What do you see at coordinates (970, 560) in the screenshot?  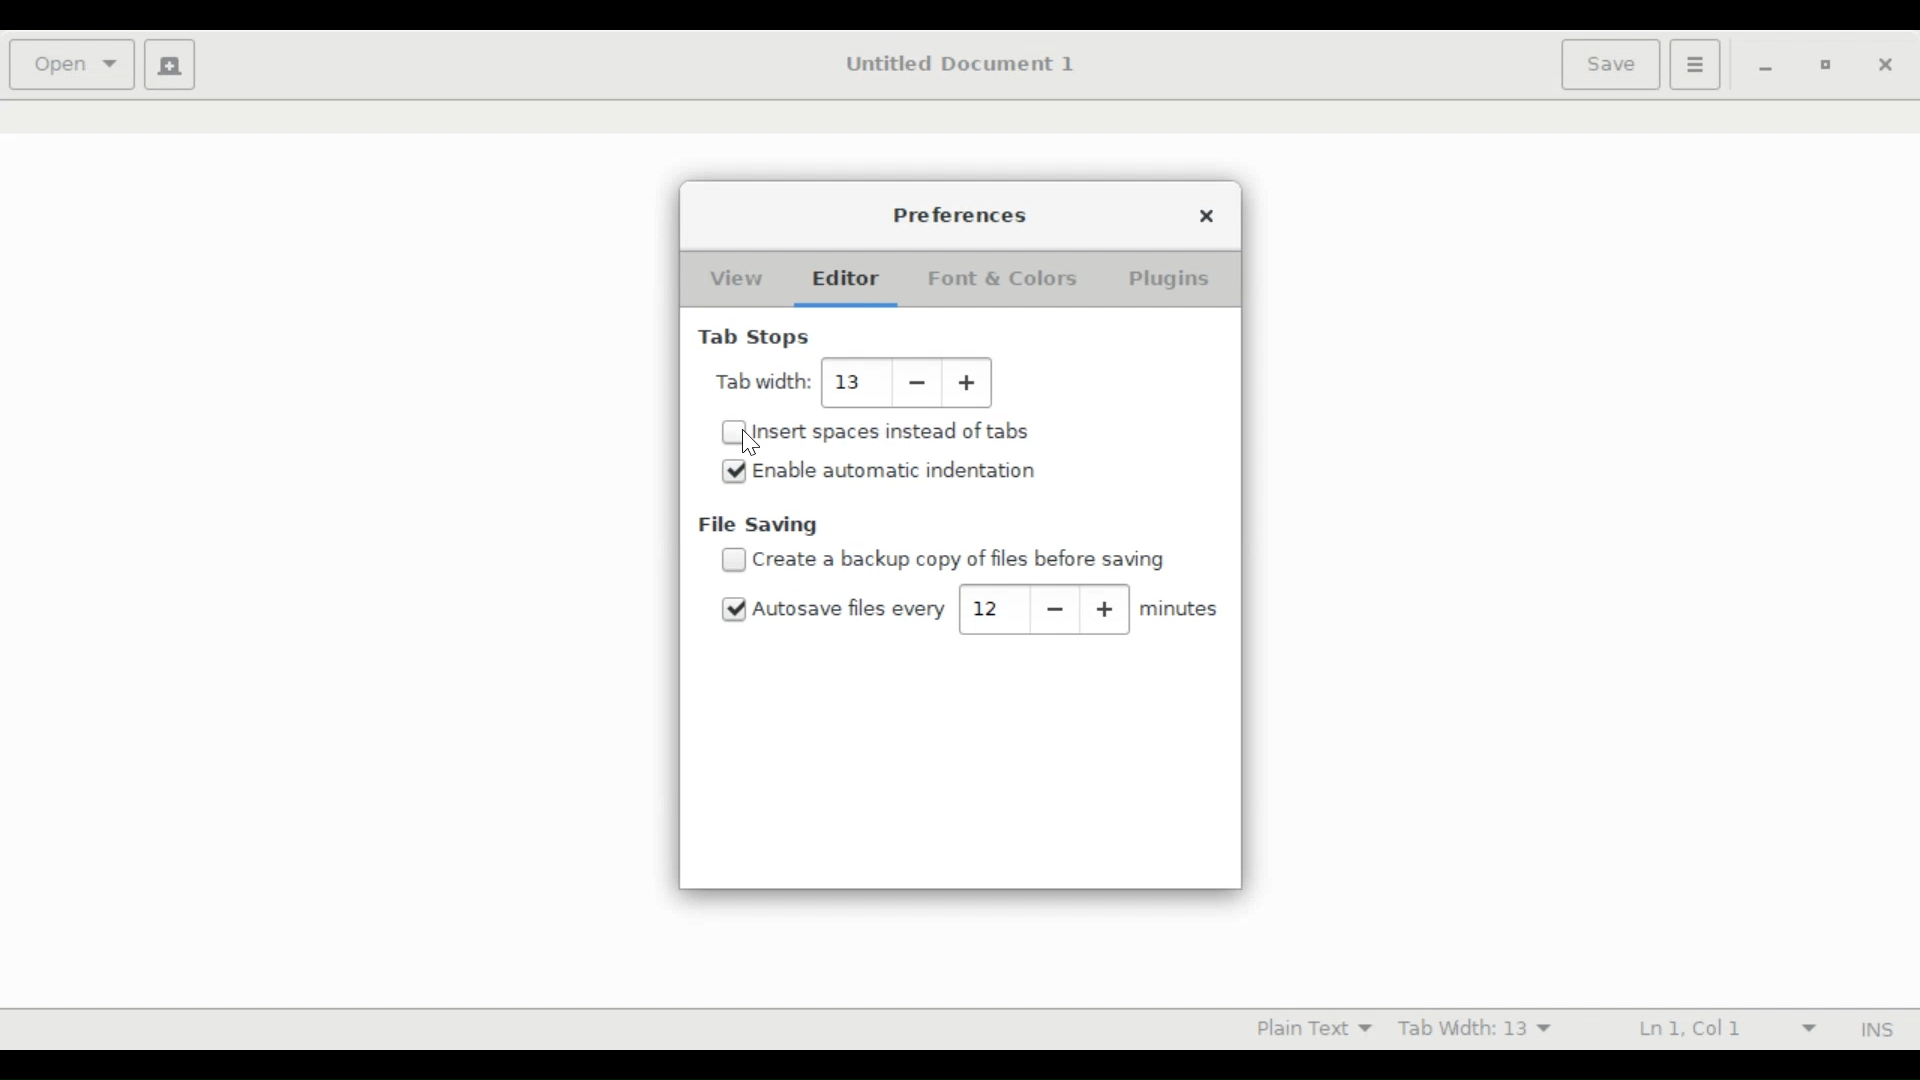 I see `(un)check Create backup copy of files before saving` at bounding box center [970, 560].